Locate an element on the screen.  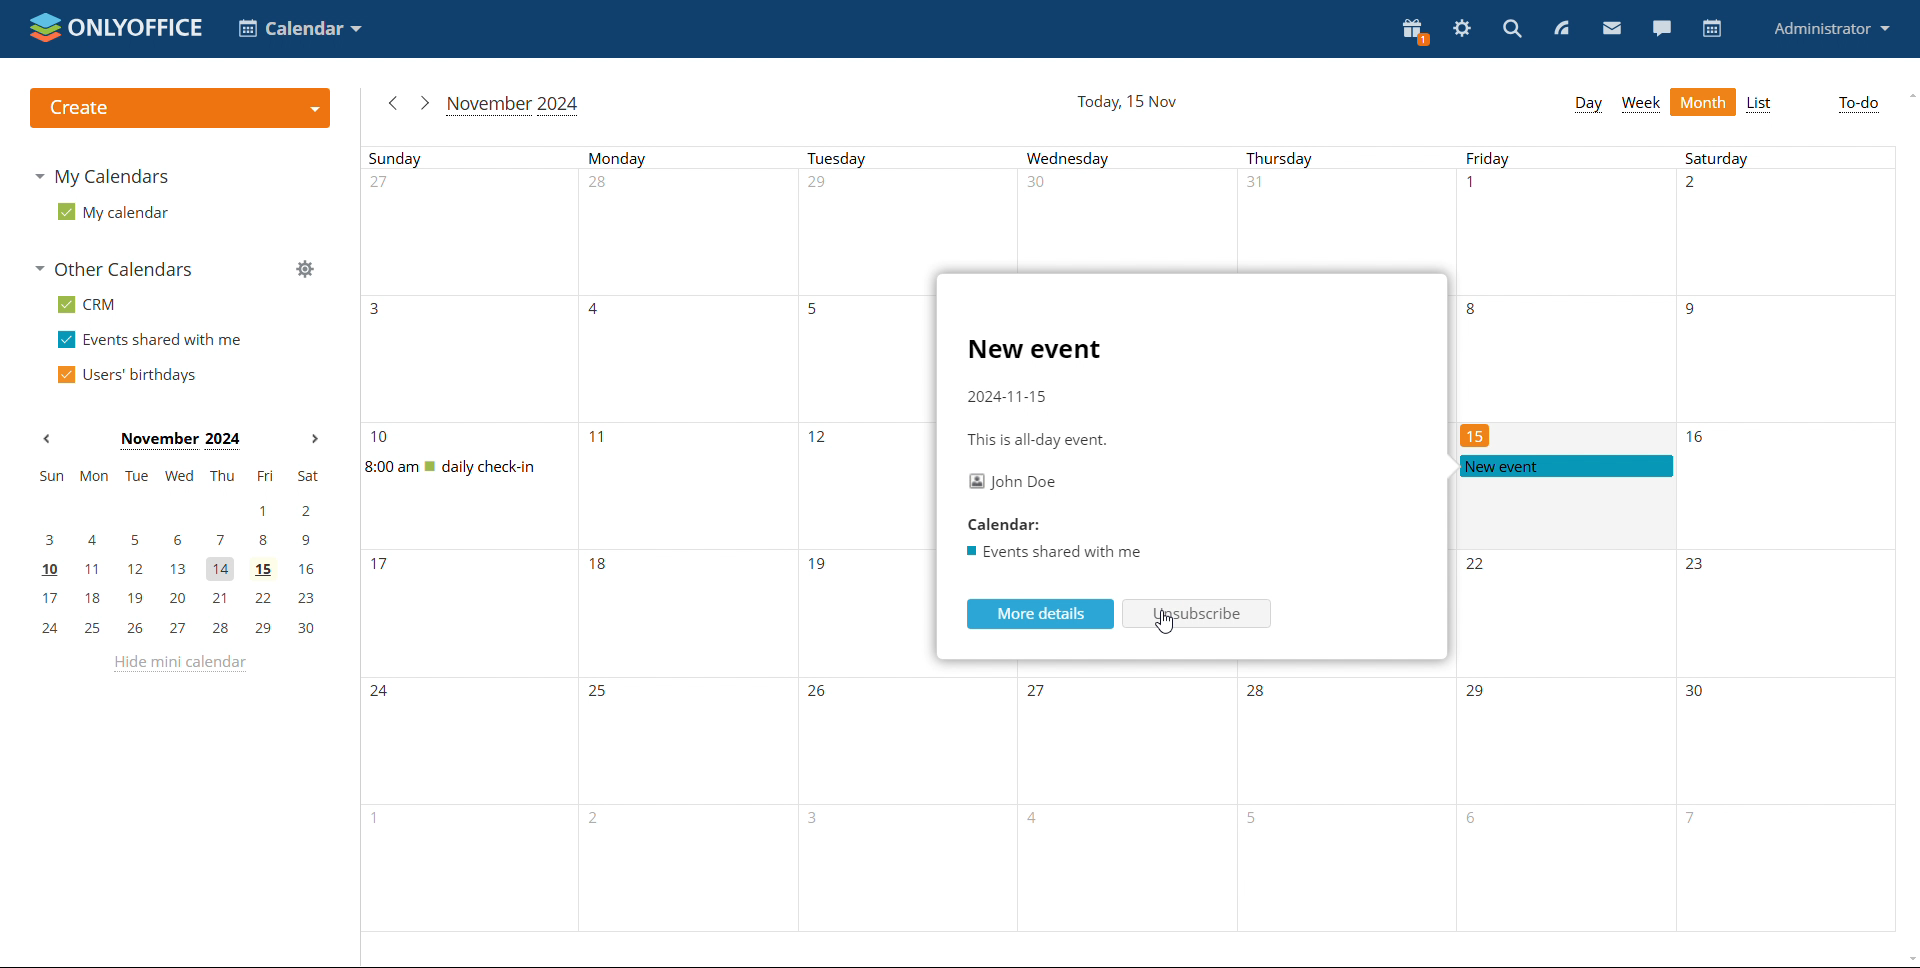
Number is located at coordinates (1043, 696).